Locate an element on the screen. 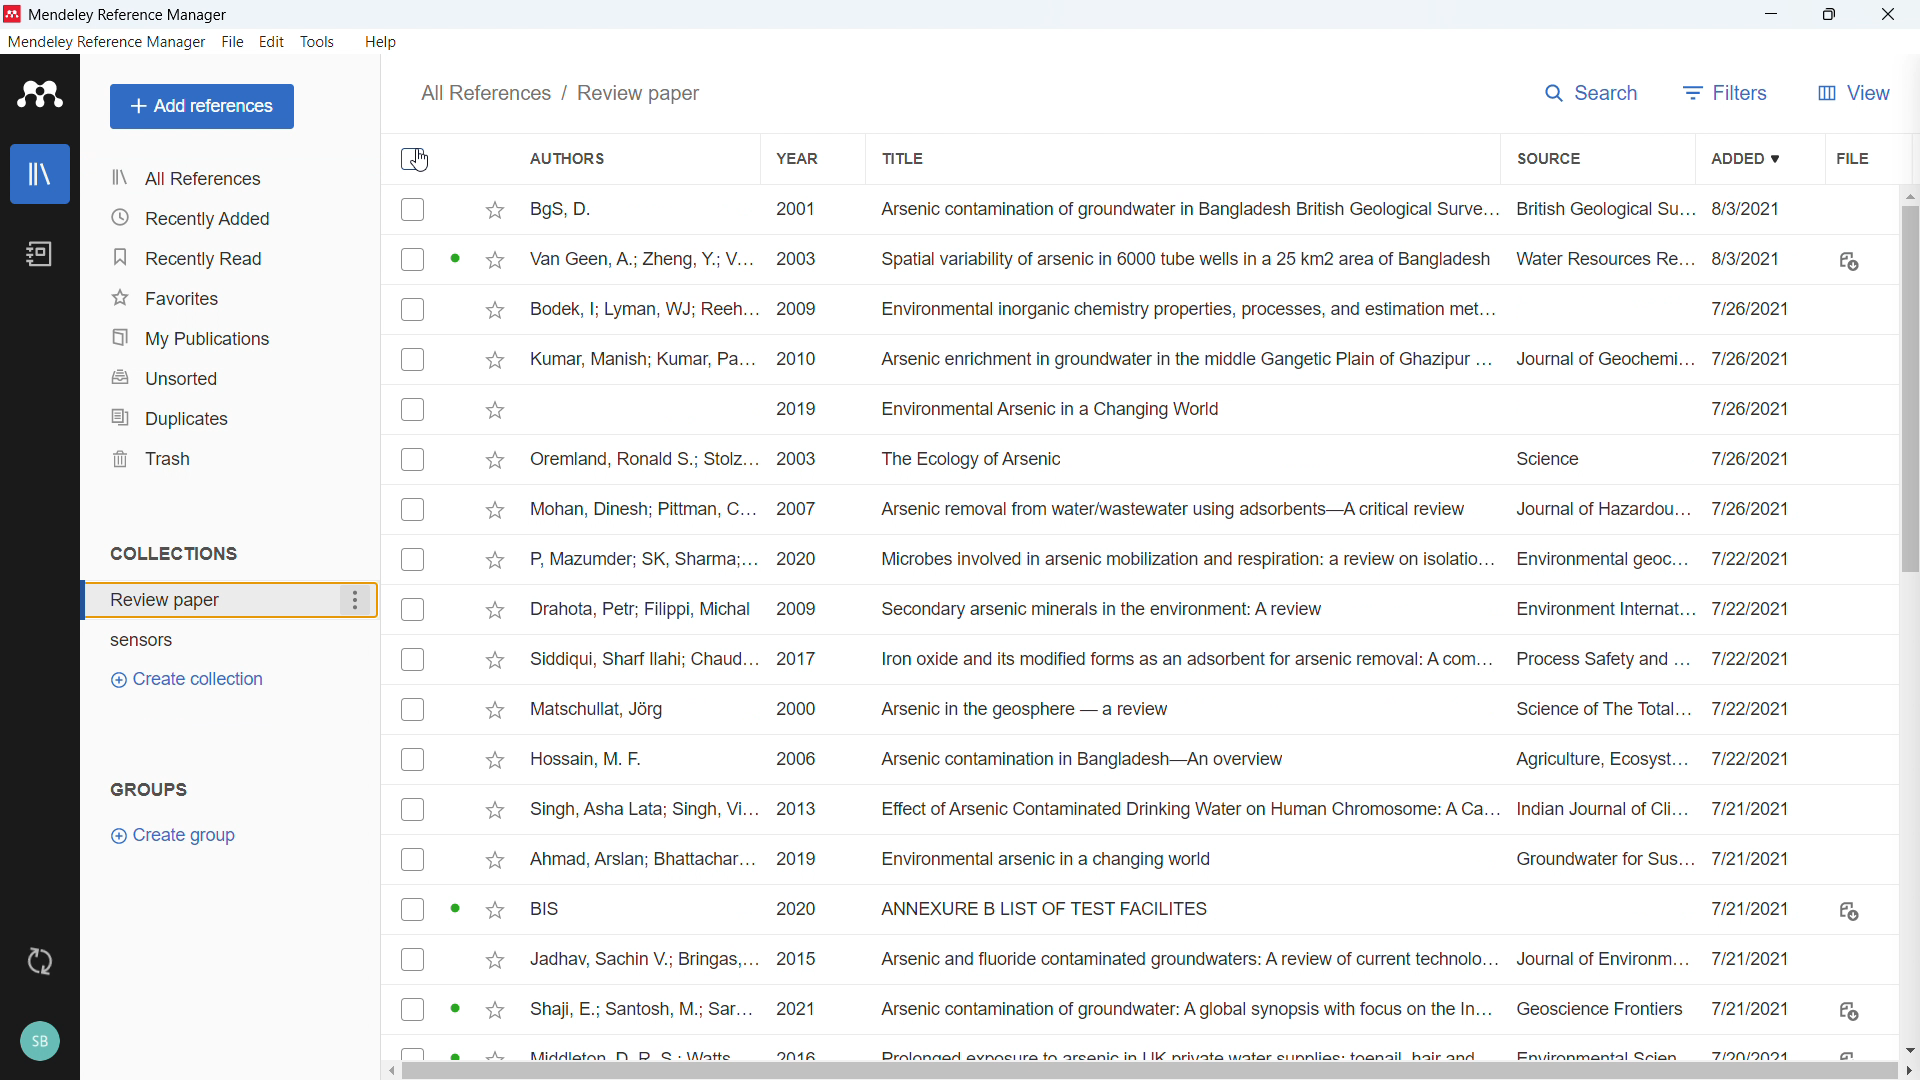  logo is located at coordinates (13, 14).